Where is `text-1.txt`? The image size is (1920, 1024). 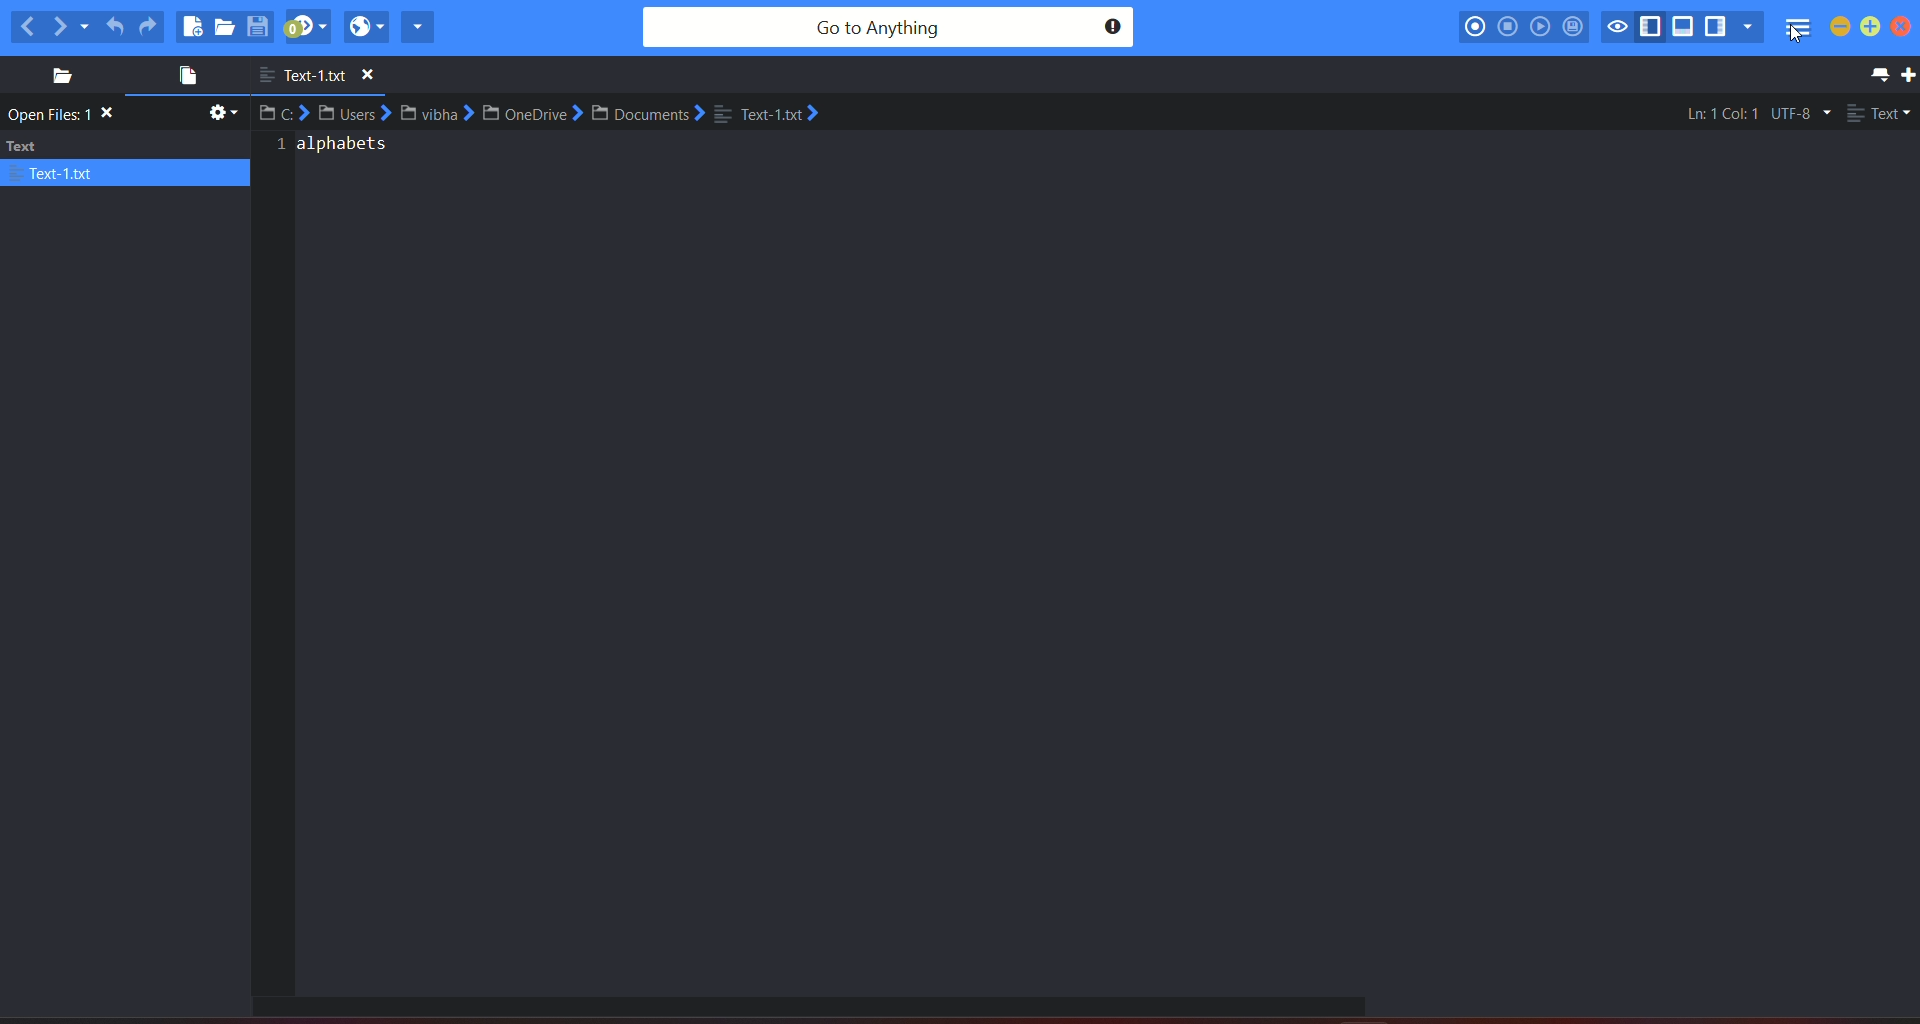 text-1.txt is located at coordinates (325, 76).